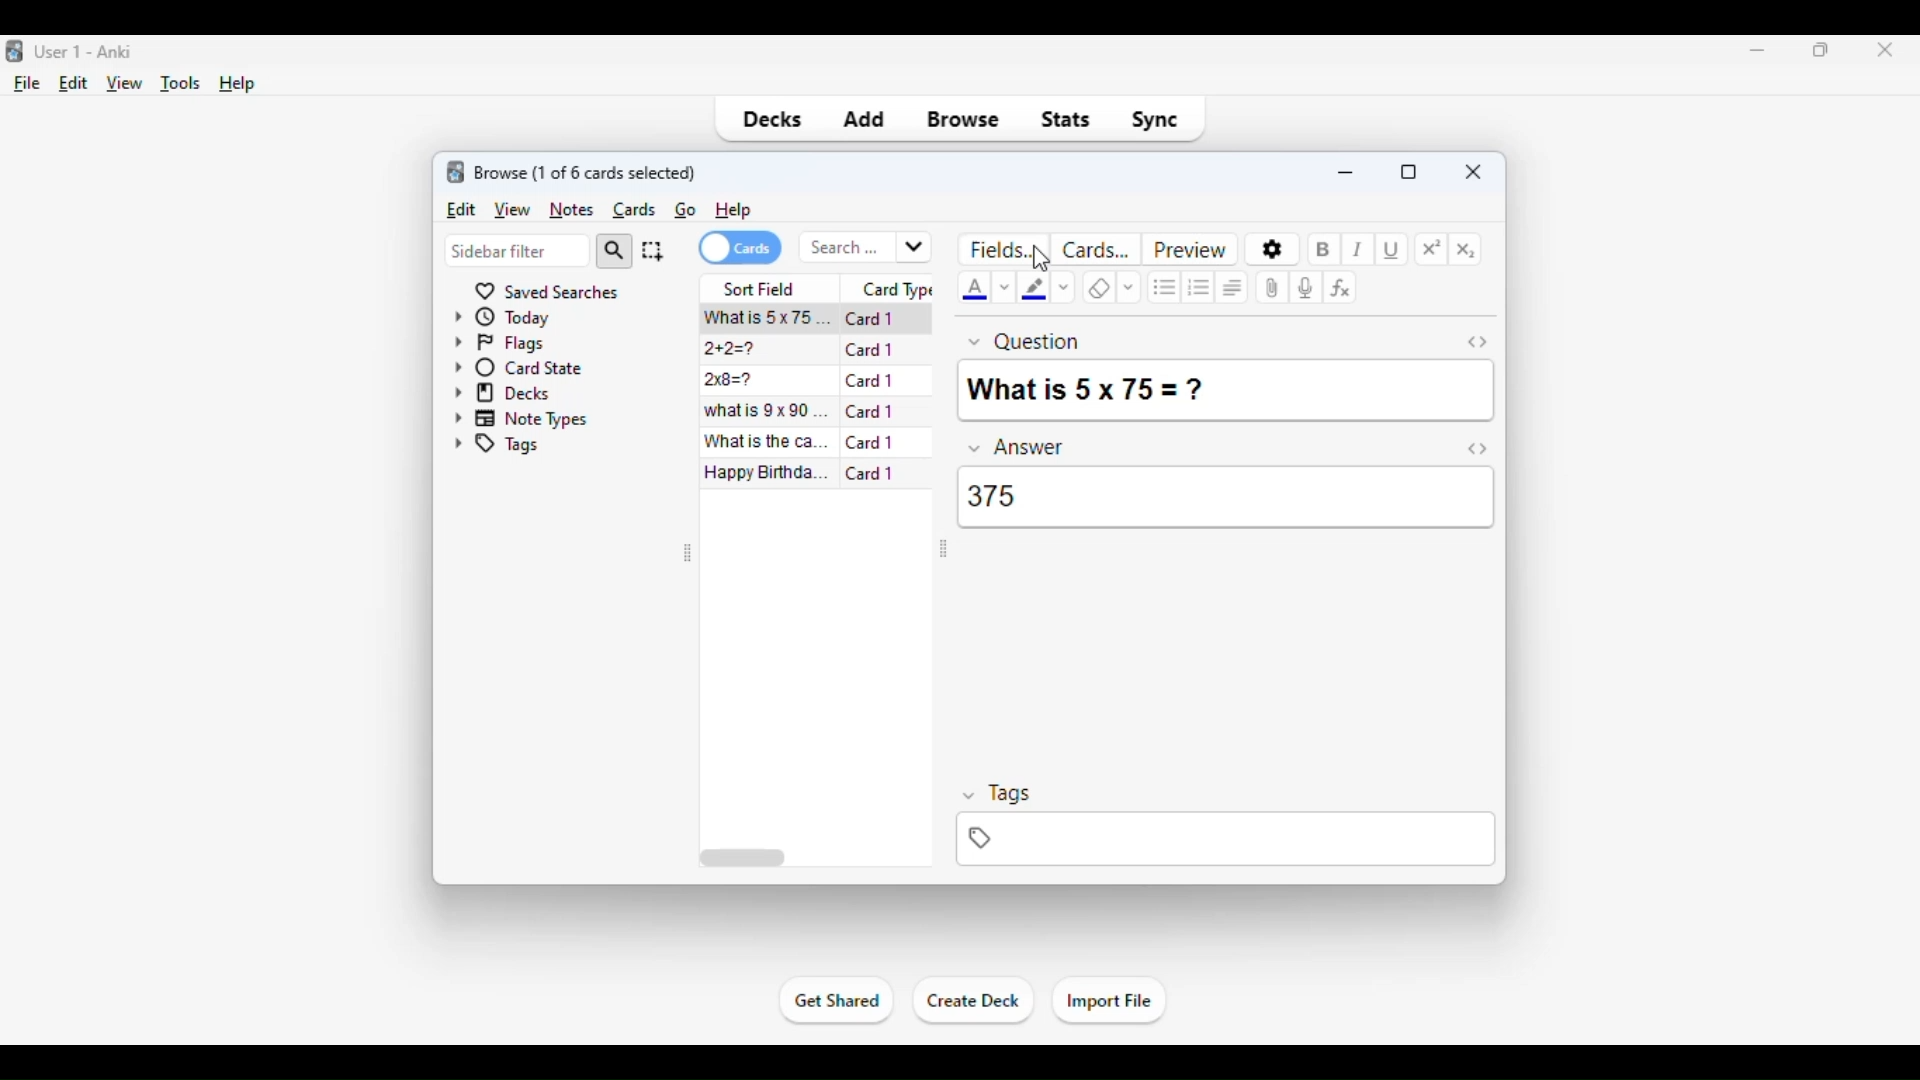 This screenshot has width=1920, height=1080. I want to click on select, so click(653, 250).